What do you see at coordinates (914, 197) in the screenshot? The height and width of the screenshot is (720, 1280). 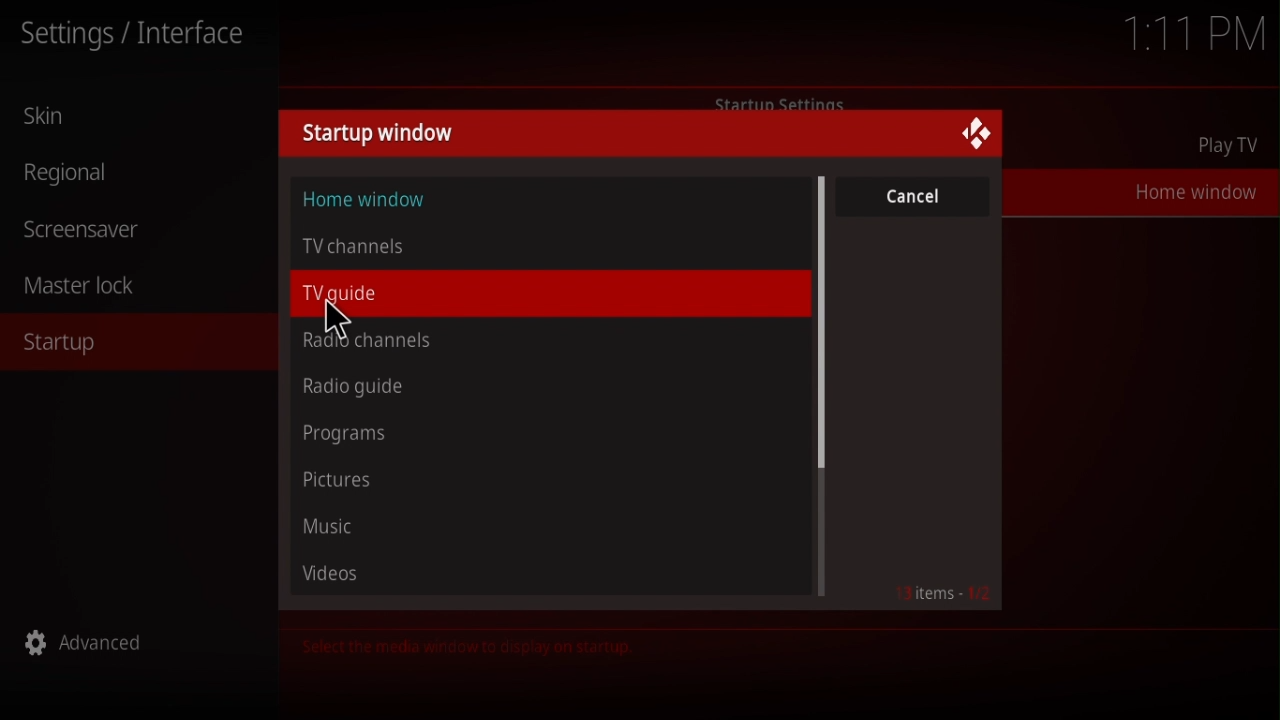 I see `cancel` at bounding box center [914, 197].